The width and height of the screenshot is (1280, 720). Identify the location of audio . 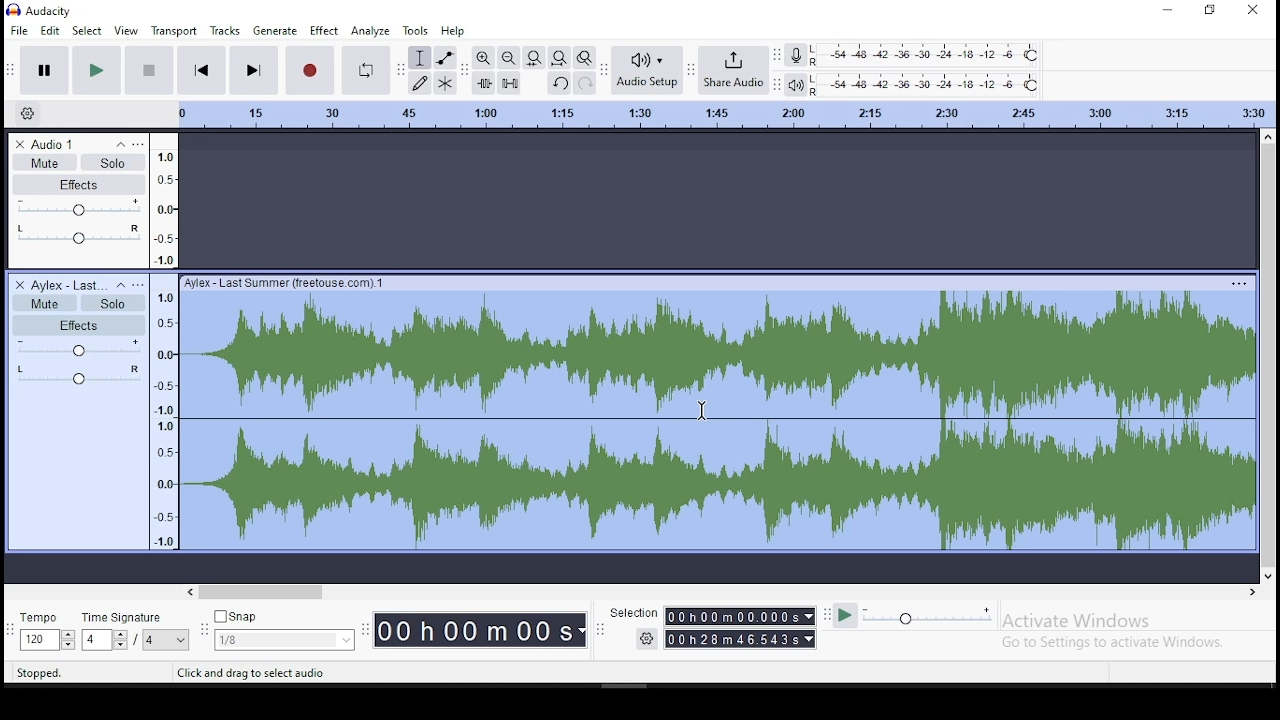
(59, 144).